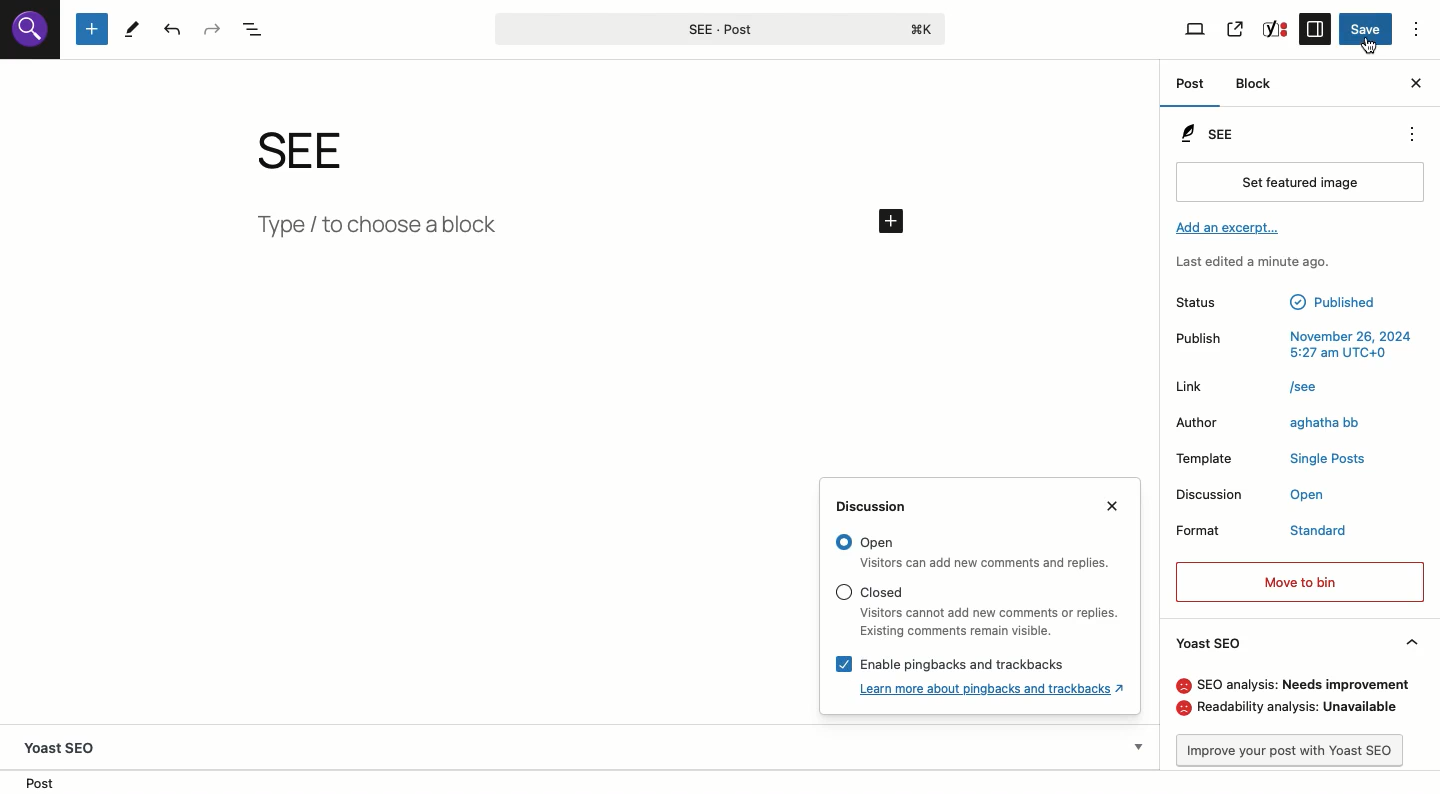 The height and width of the screenshot is (794, 1440). Describe the element at coordinates (1271, 460) in the screenshot. I see `Template Single Posts` at that location.